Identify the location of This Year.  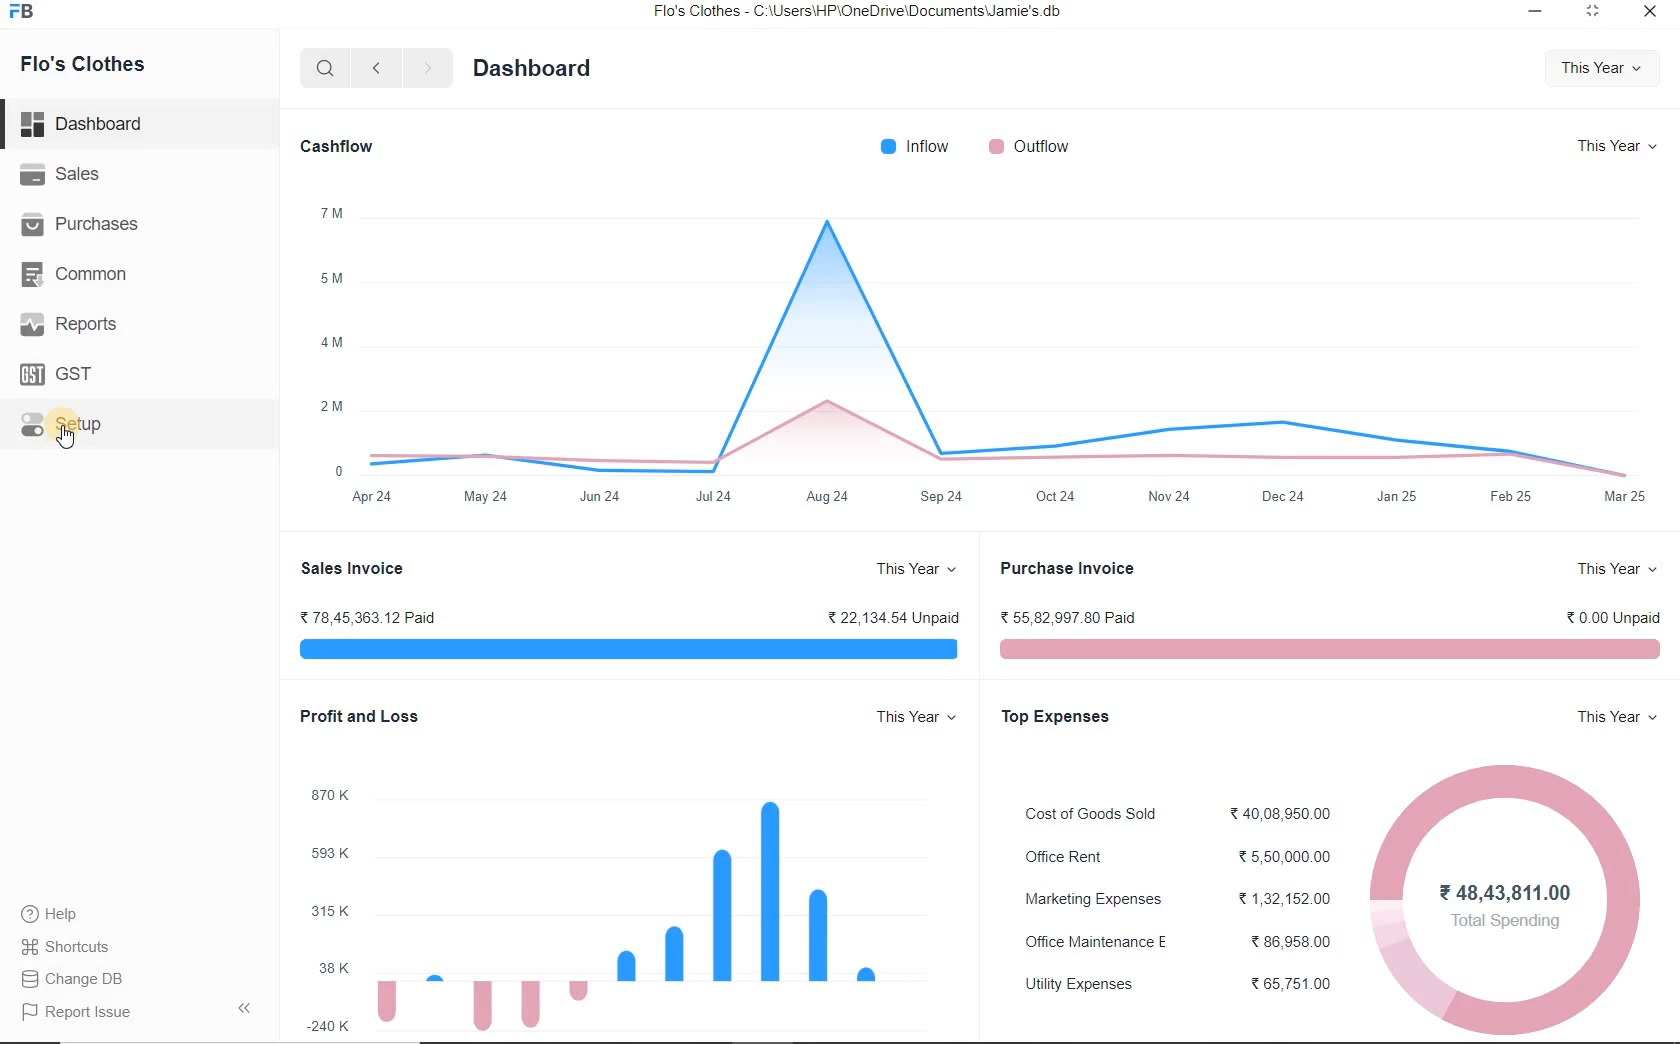
(916, 718).